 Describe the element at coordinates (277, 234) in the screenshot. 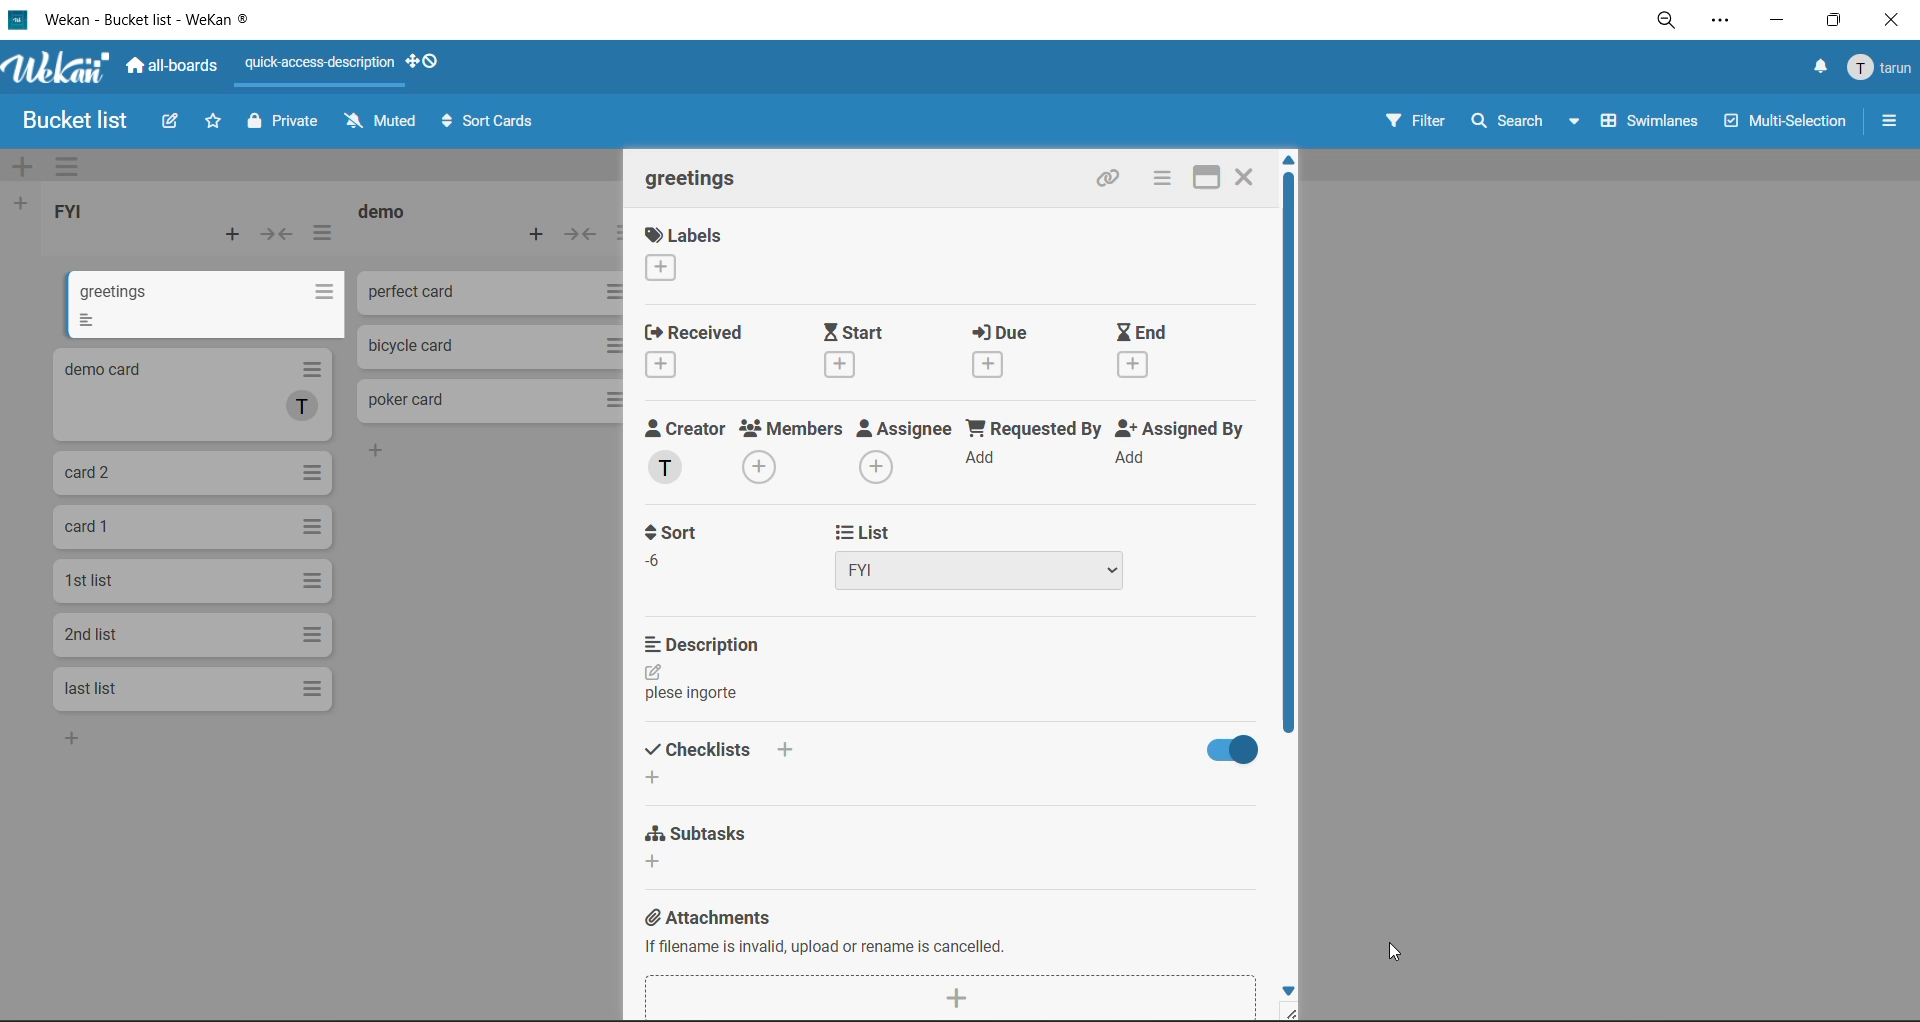

I see `collapse` at that location.